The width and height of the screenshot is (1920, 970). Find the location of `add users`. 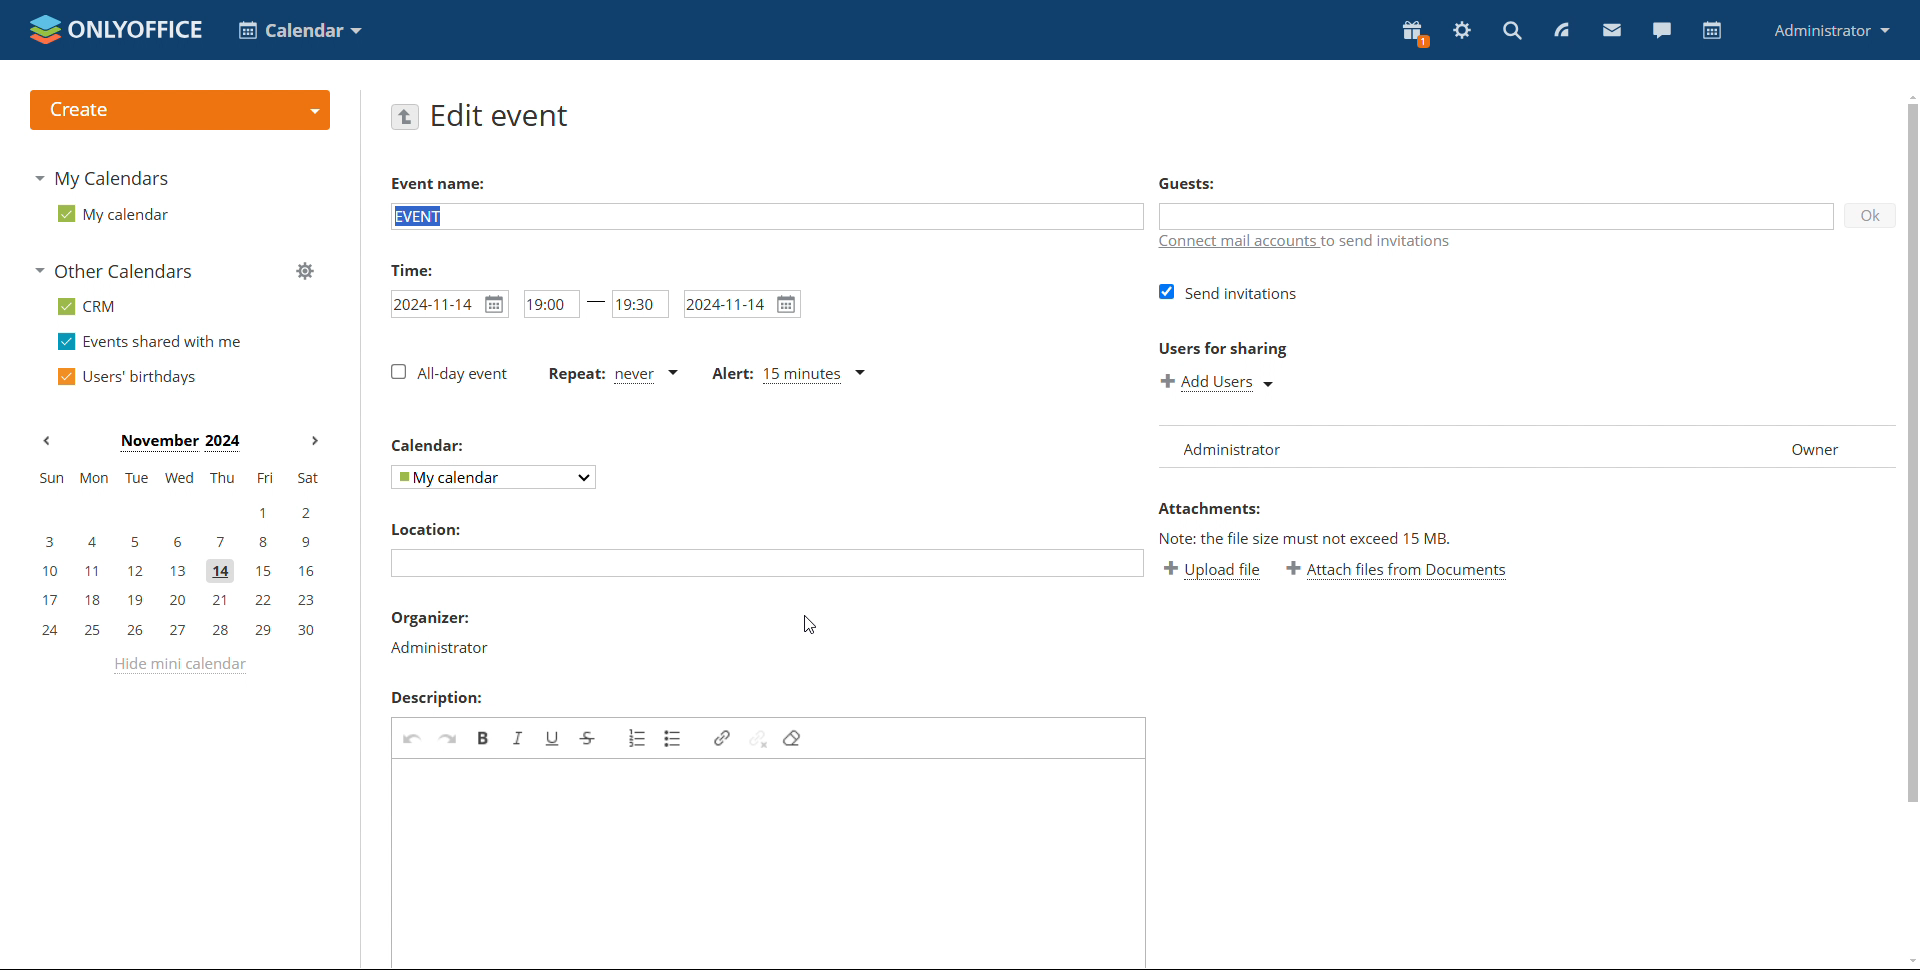

add users is located at coordinates (1218, 382).